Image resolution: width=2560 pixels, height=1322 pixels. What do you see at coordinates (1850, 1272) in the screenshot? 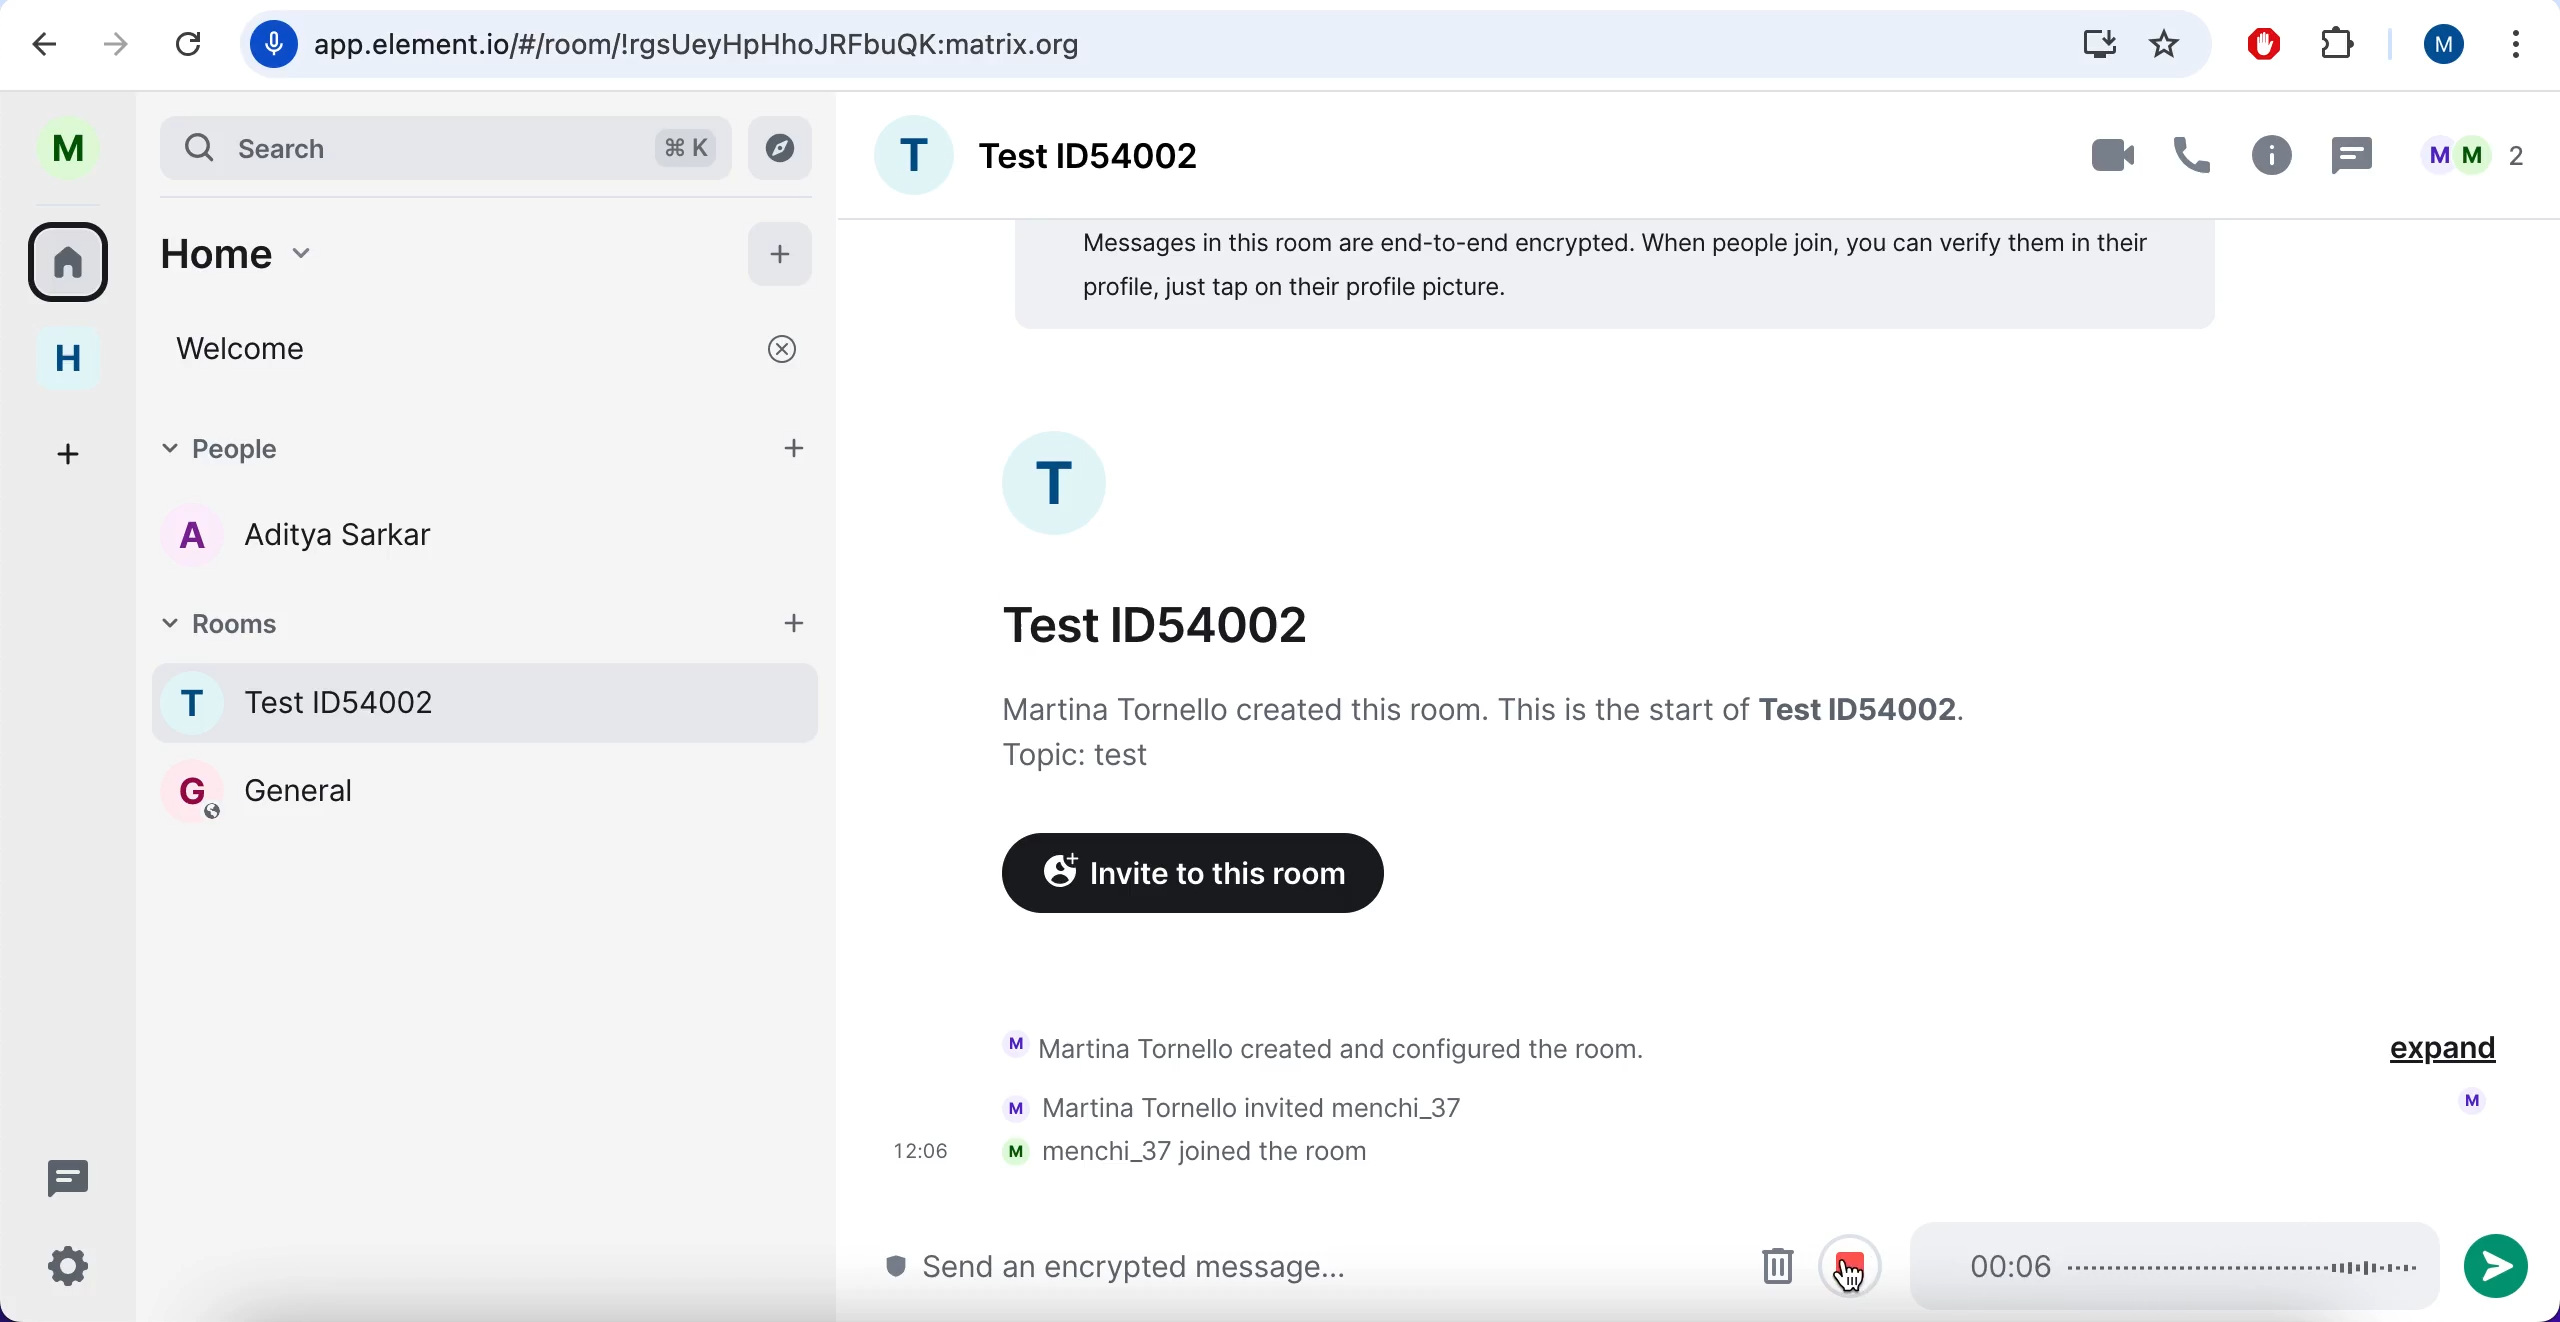
I see `cursor` at bounding box center [1850, 1272].